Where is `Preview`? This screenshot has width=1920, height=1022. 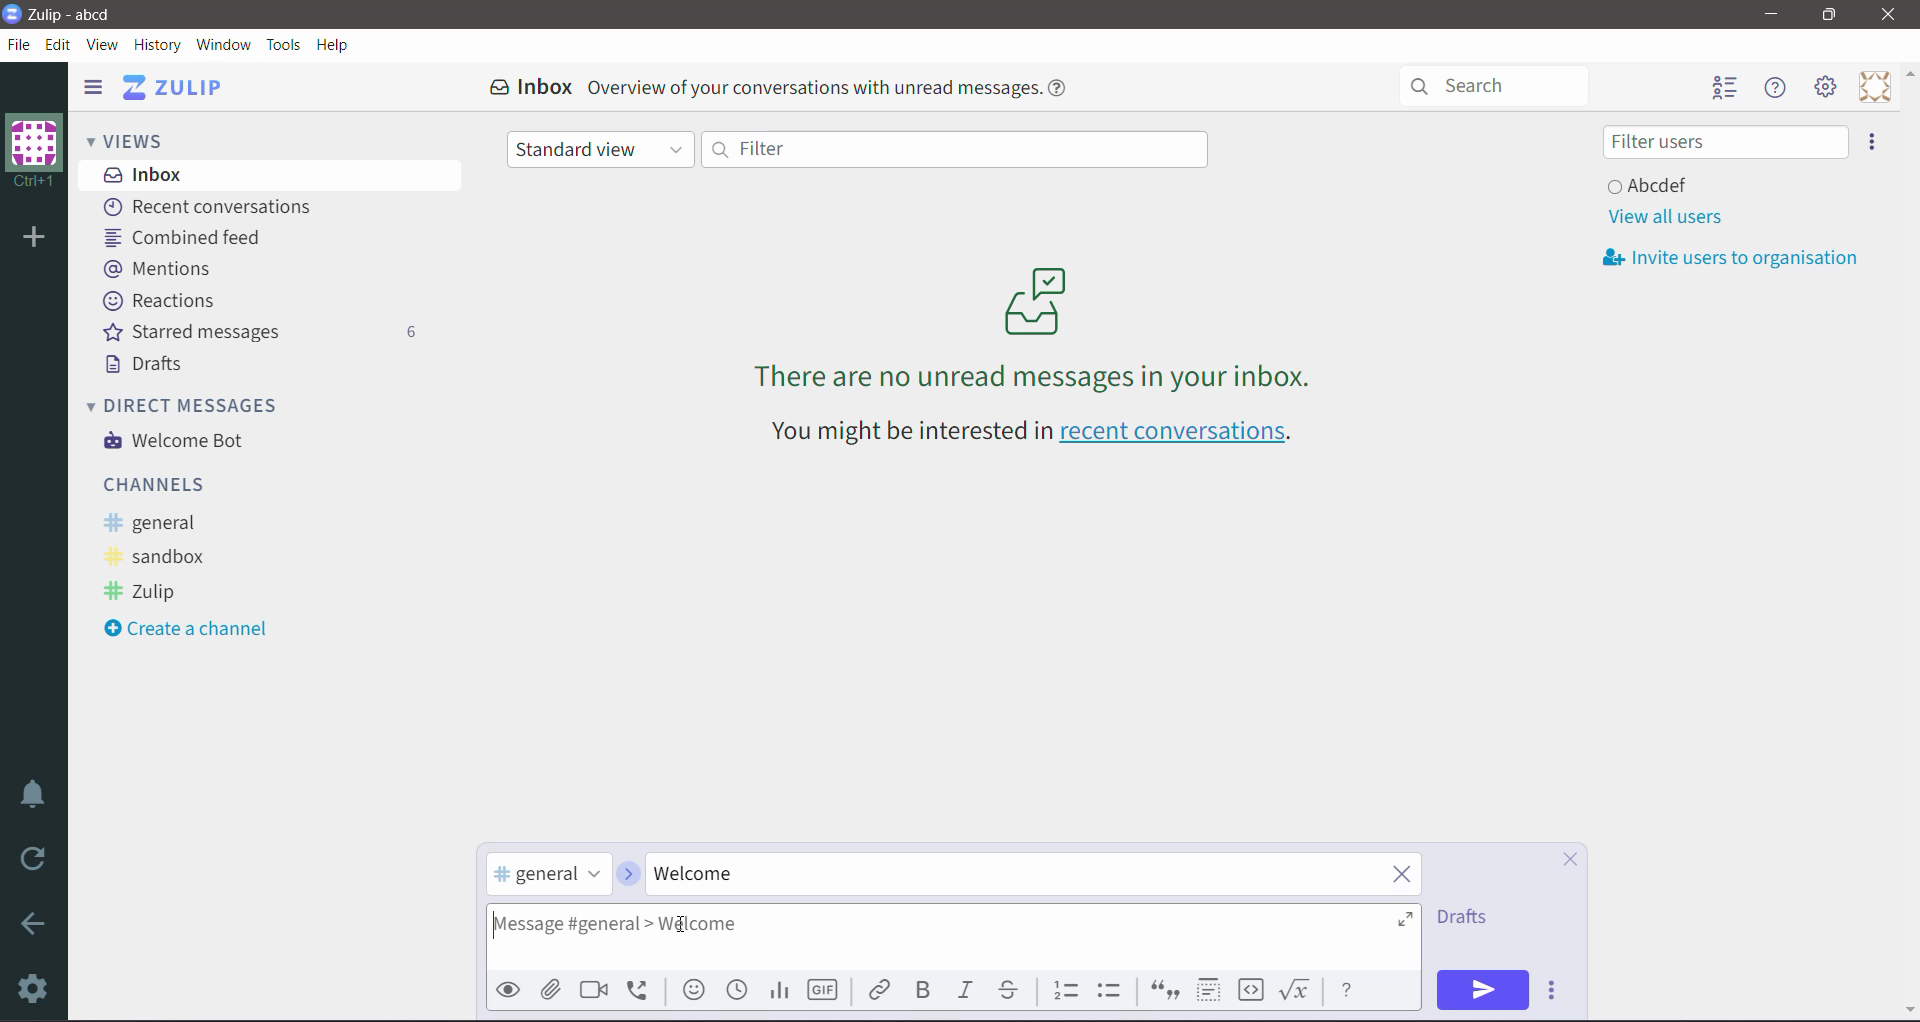
Preview is located at coordinates (509, 989).